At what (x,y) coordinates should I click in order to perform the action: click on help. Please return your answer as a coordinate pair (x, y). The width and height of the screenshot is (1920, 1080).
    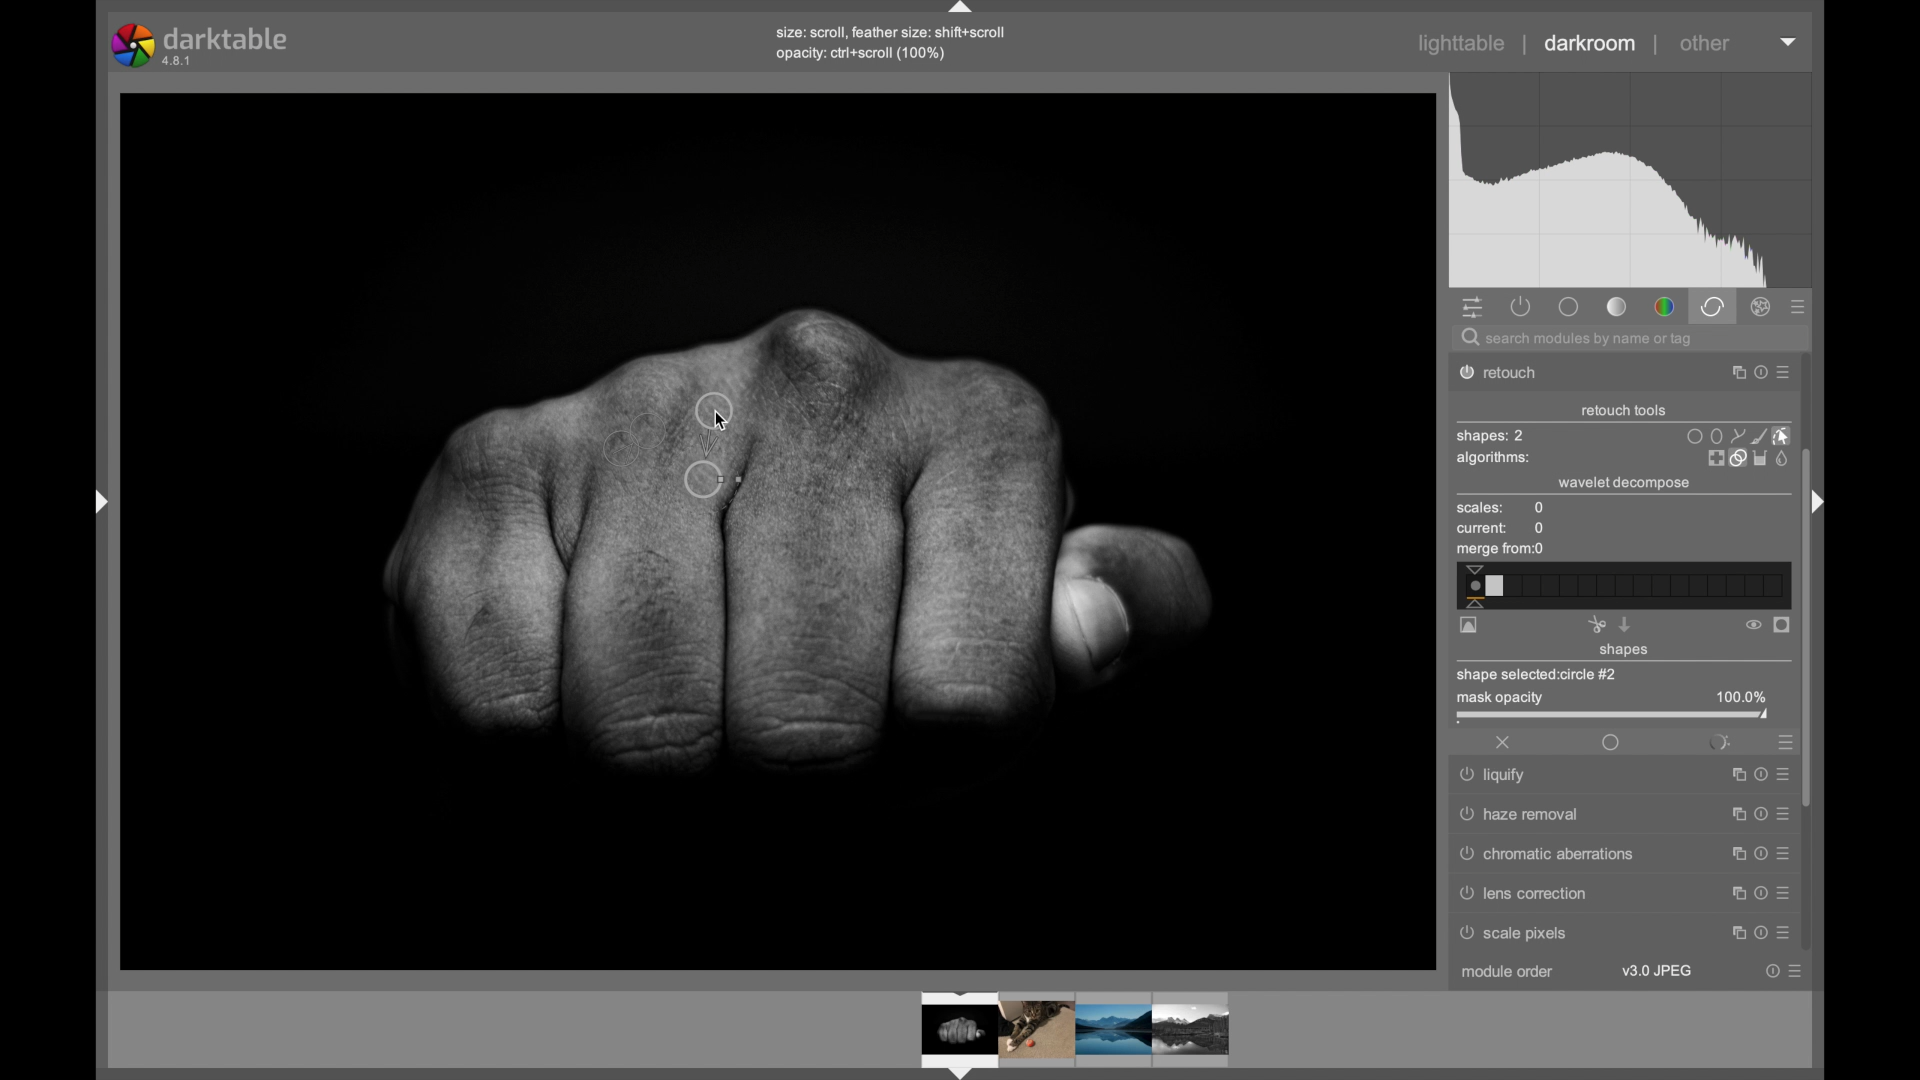
    Looking at the image, I should click on (1772, 971).